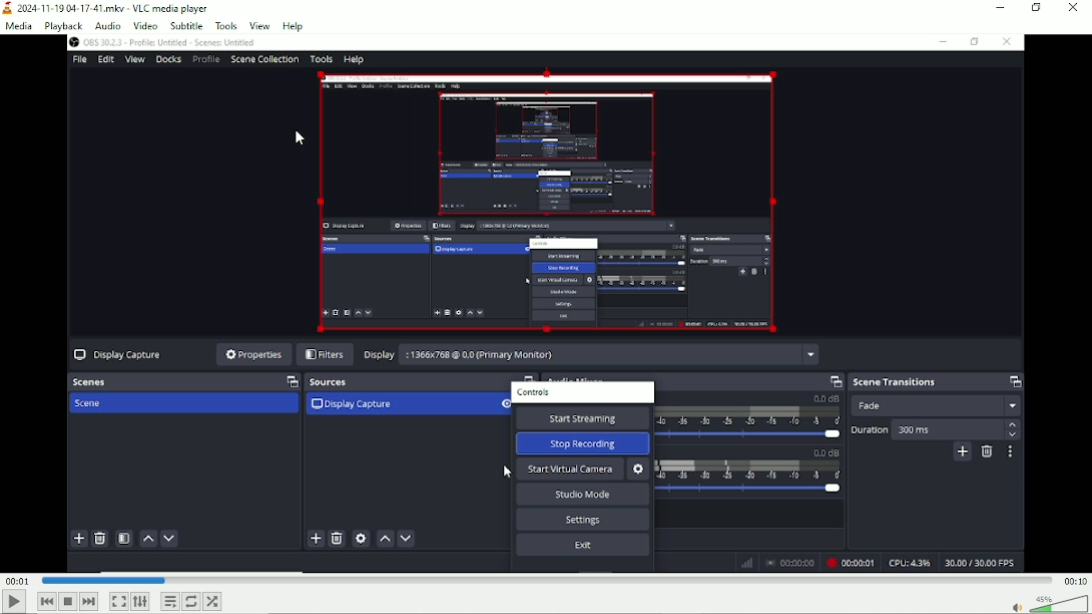  I want to click on Cursor, so click(300, 138).